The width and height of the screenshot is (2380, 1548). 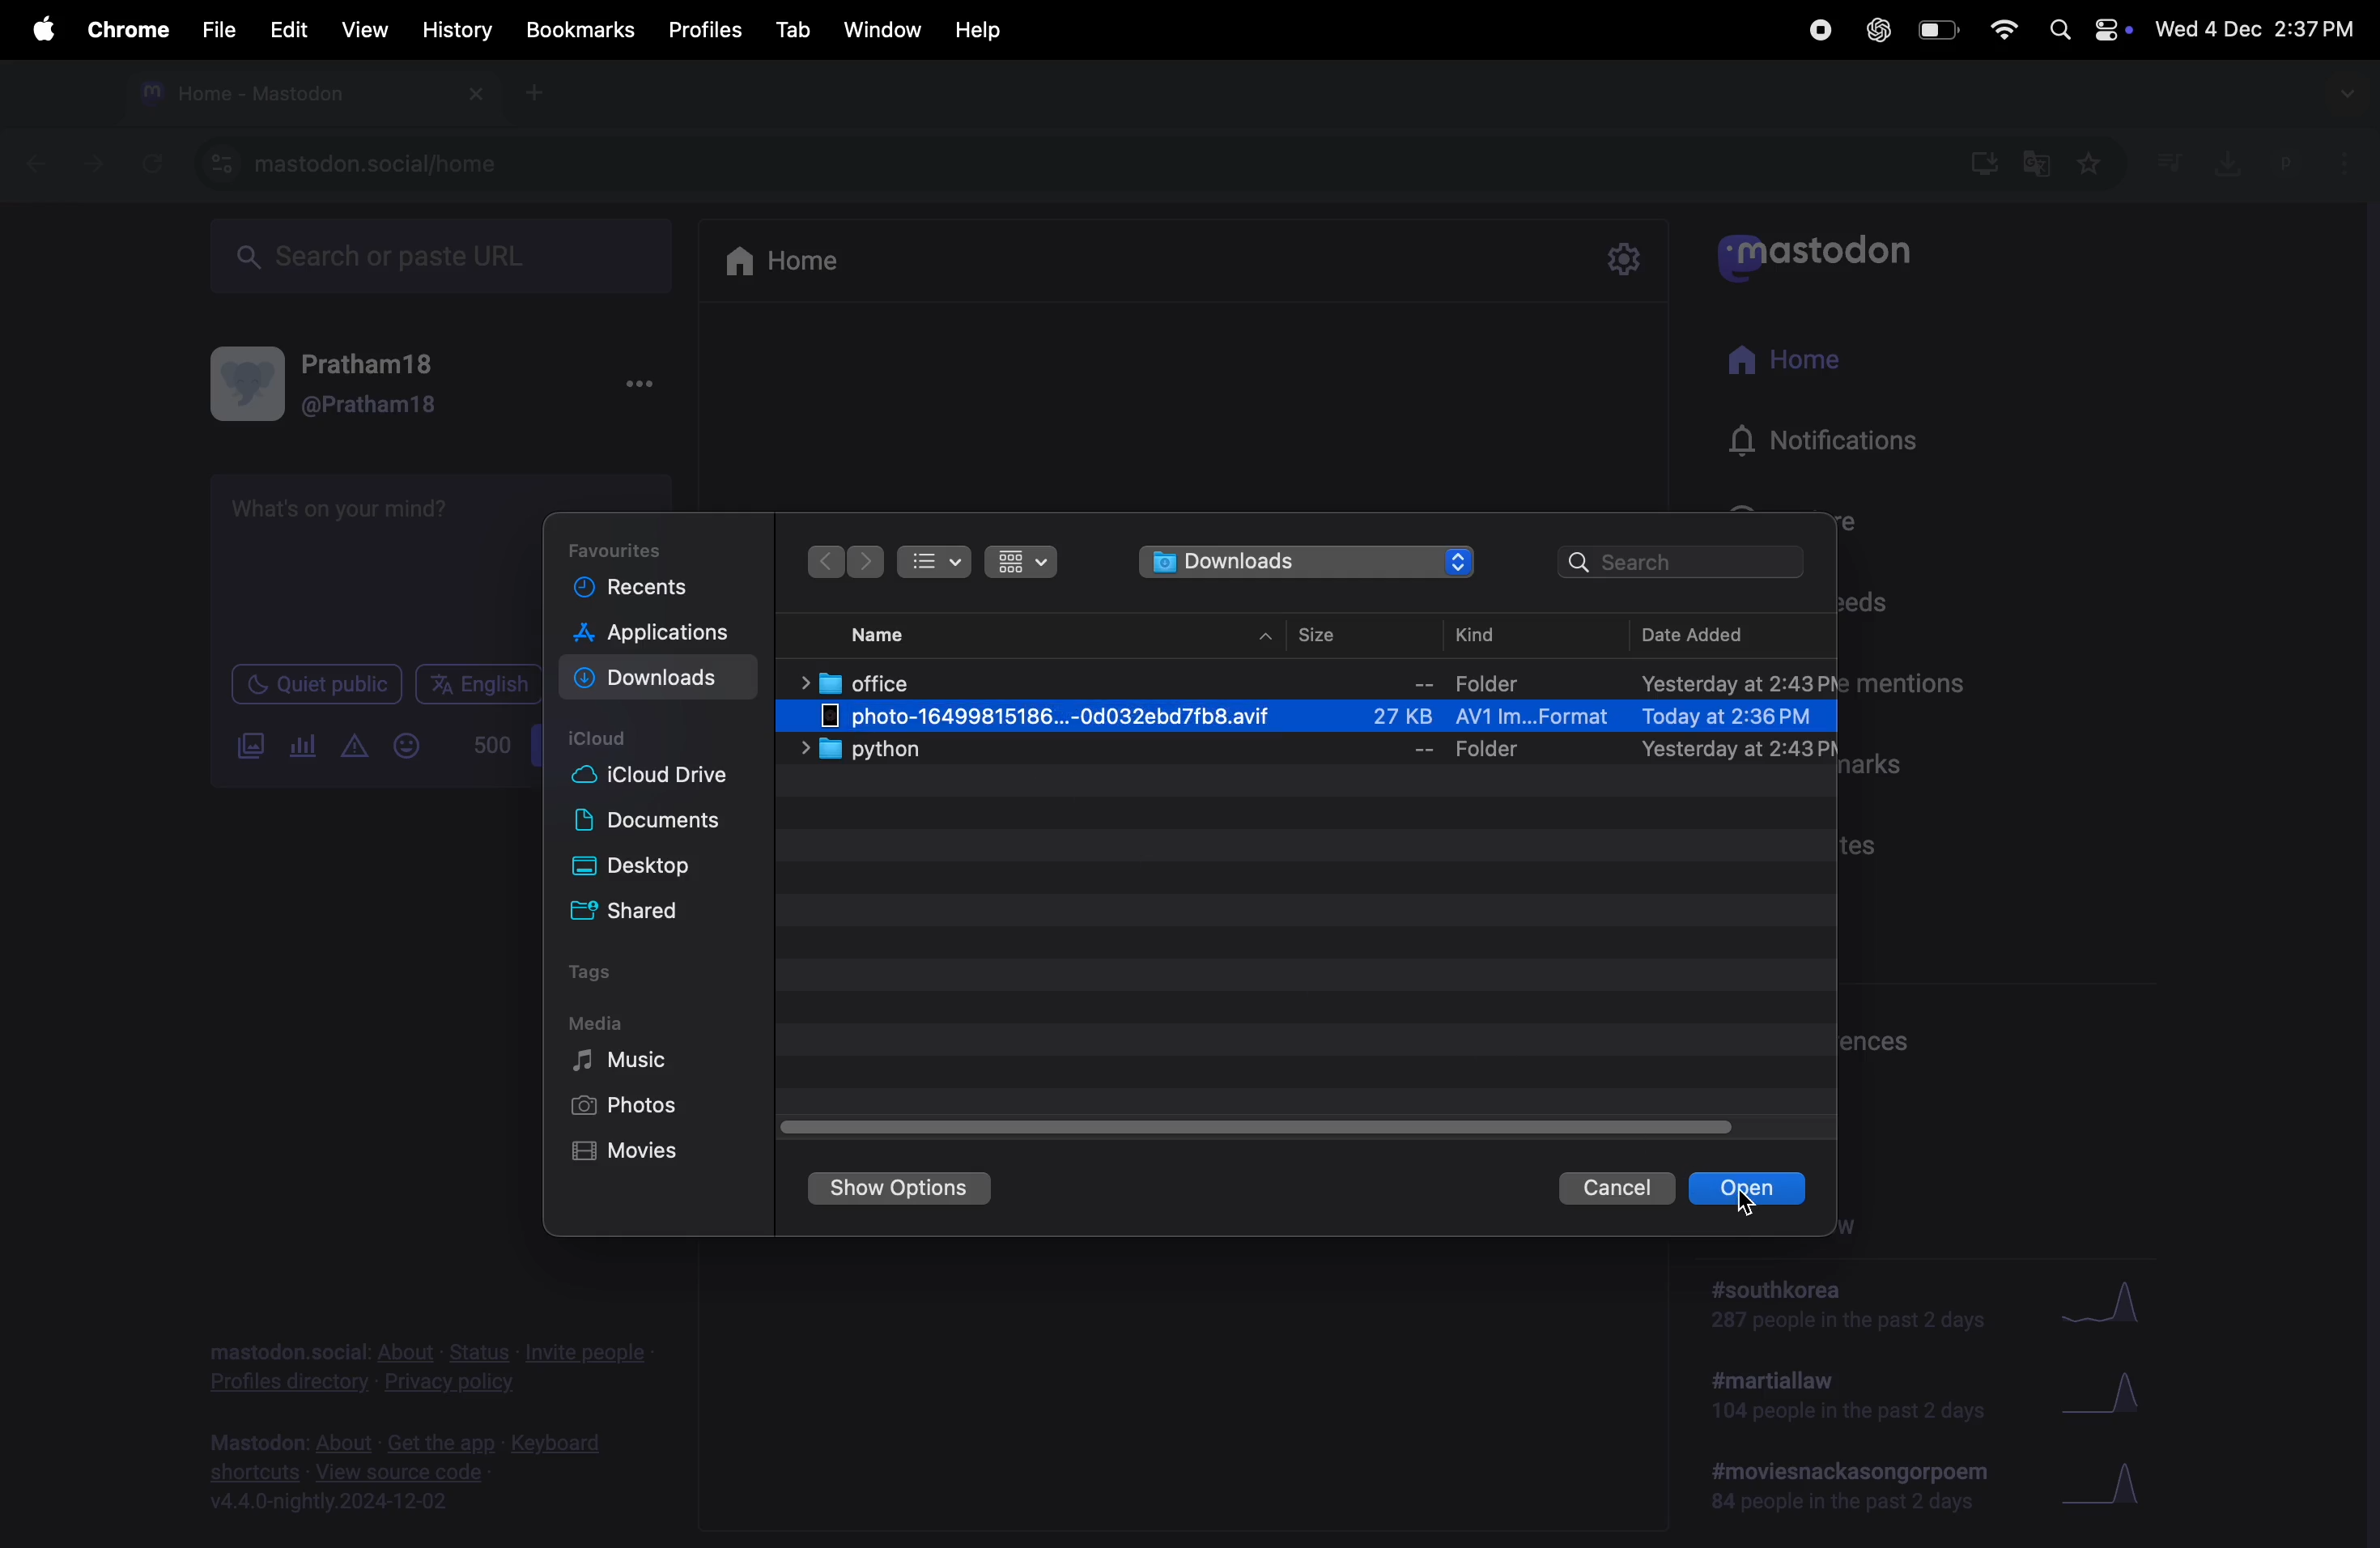 I want to click on shared, so click(x=646, y=908).